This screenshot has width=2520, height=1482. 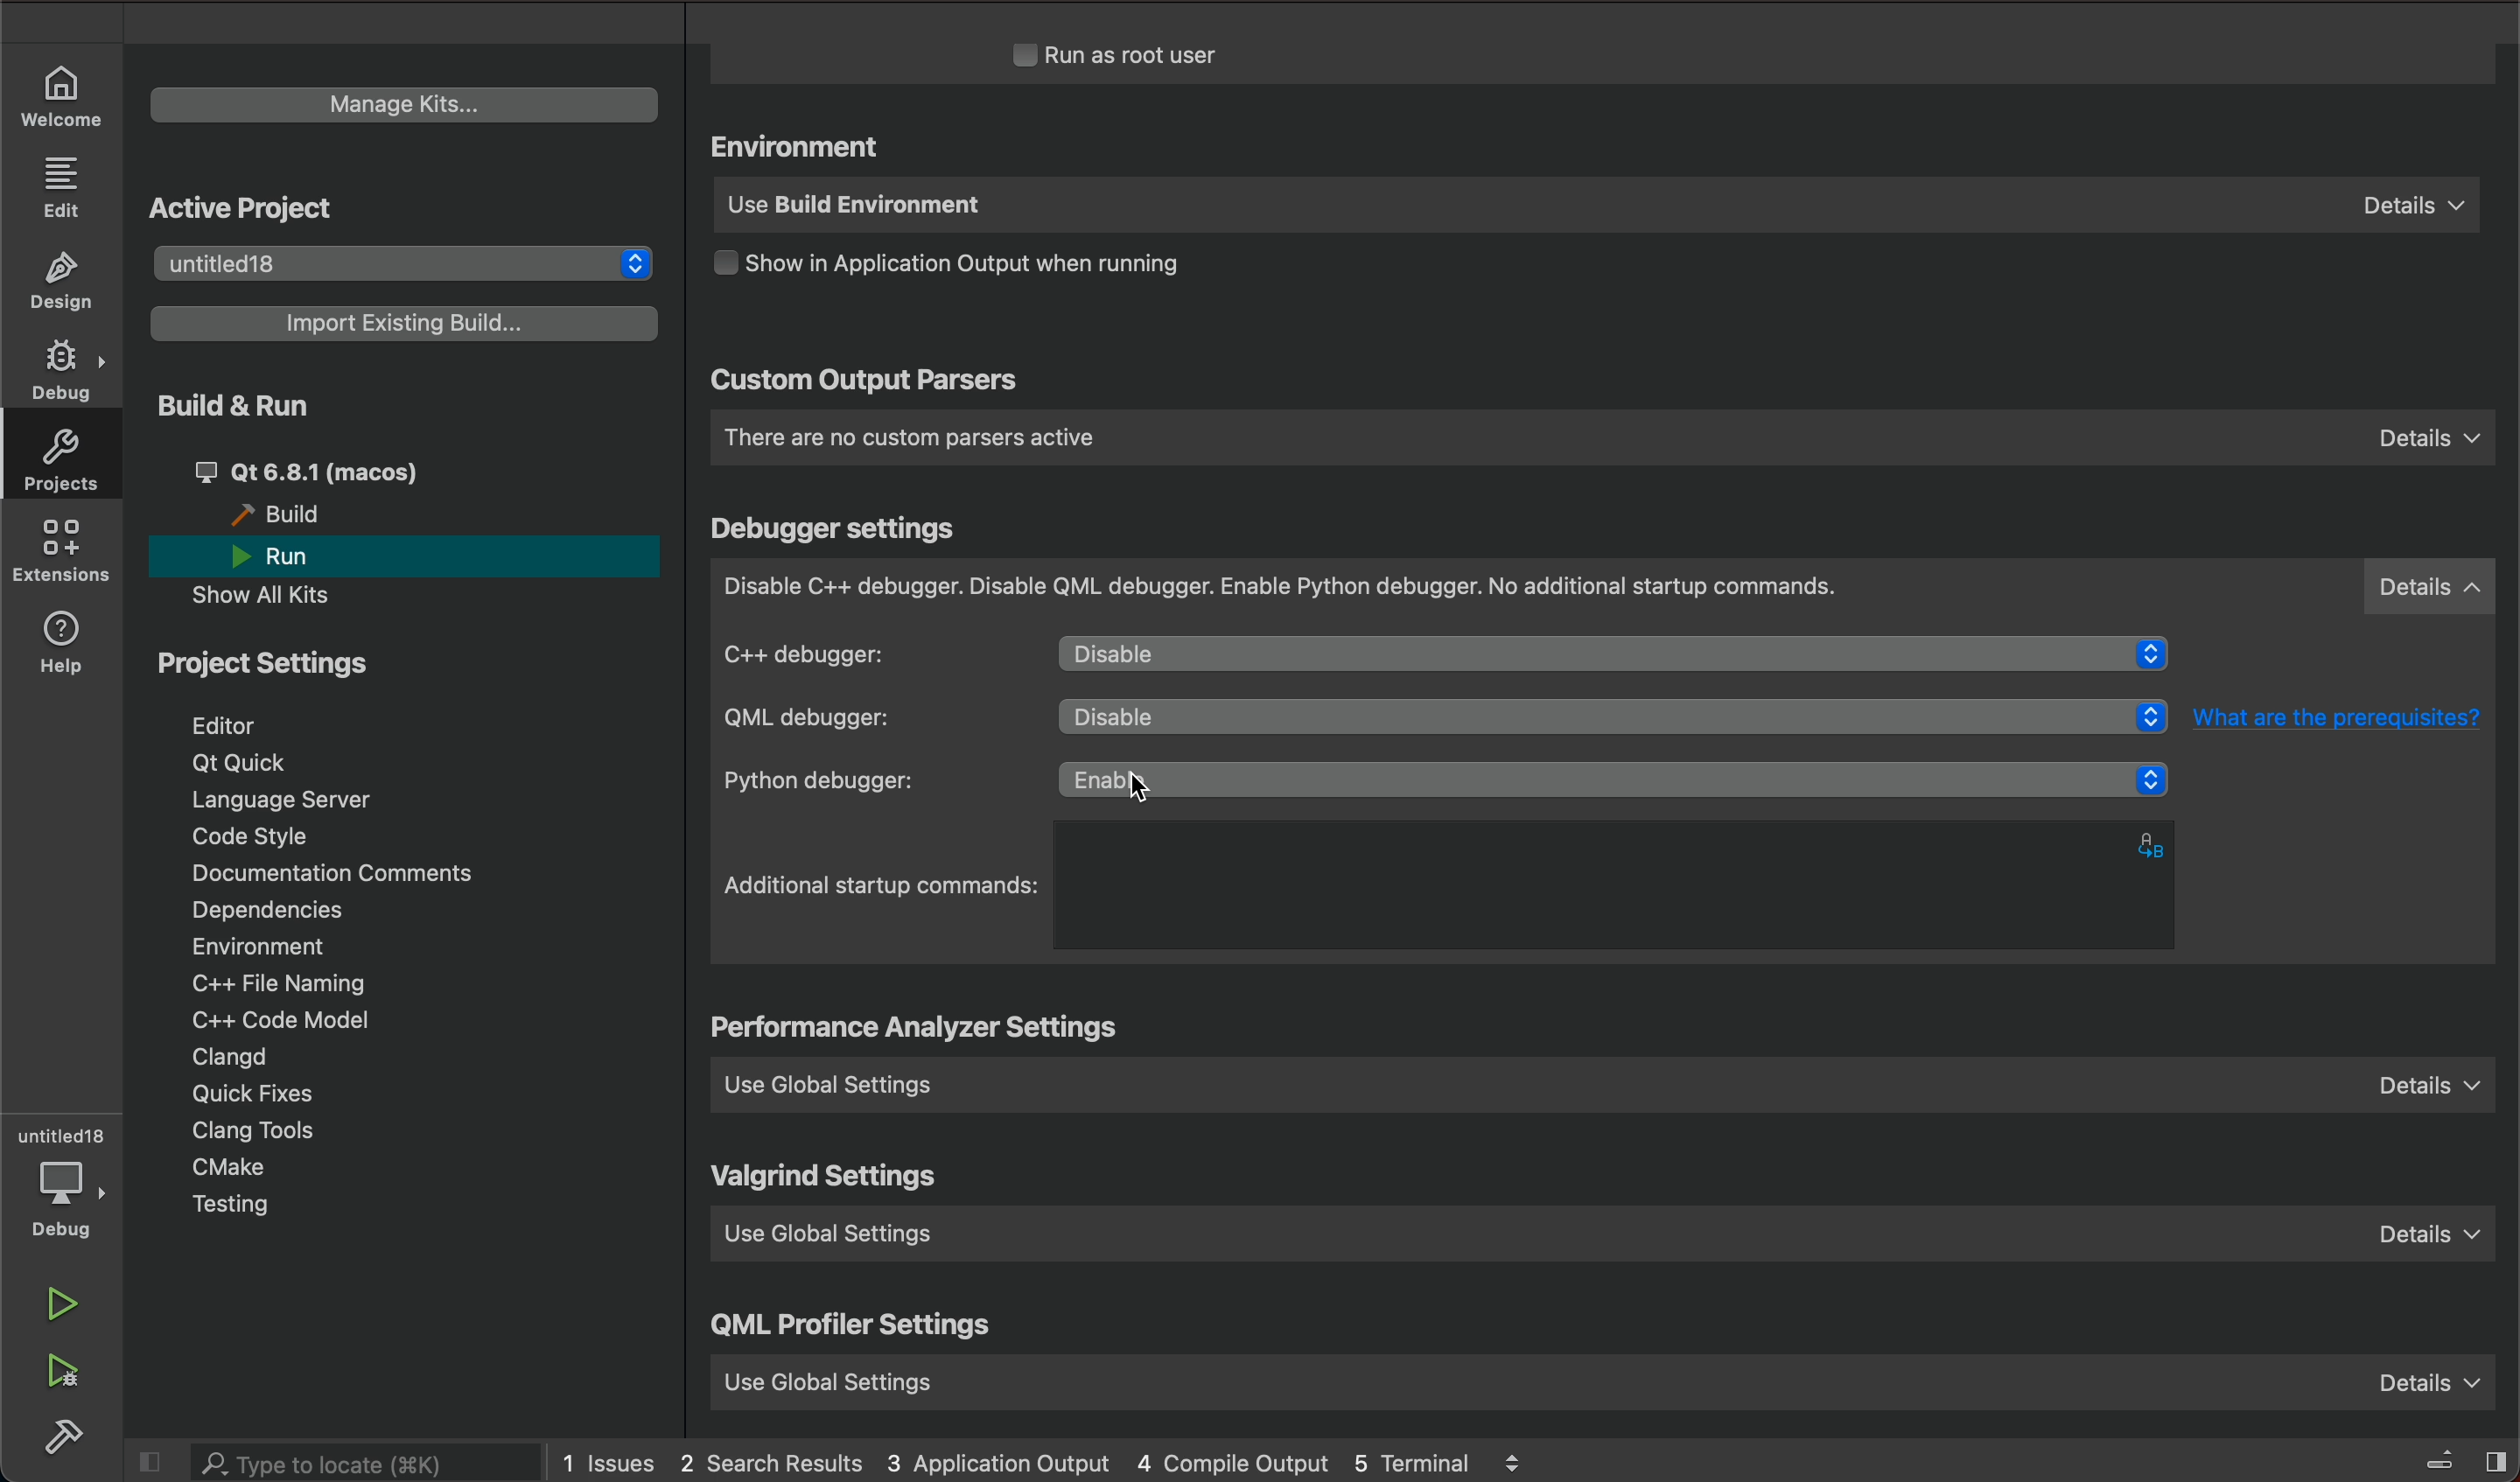 I want to click on run debug, so click(x=67, y=1372).